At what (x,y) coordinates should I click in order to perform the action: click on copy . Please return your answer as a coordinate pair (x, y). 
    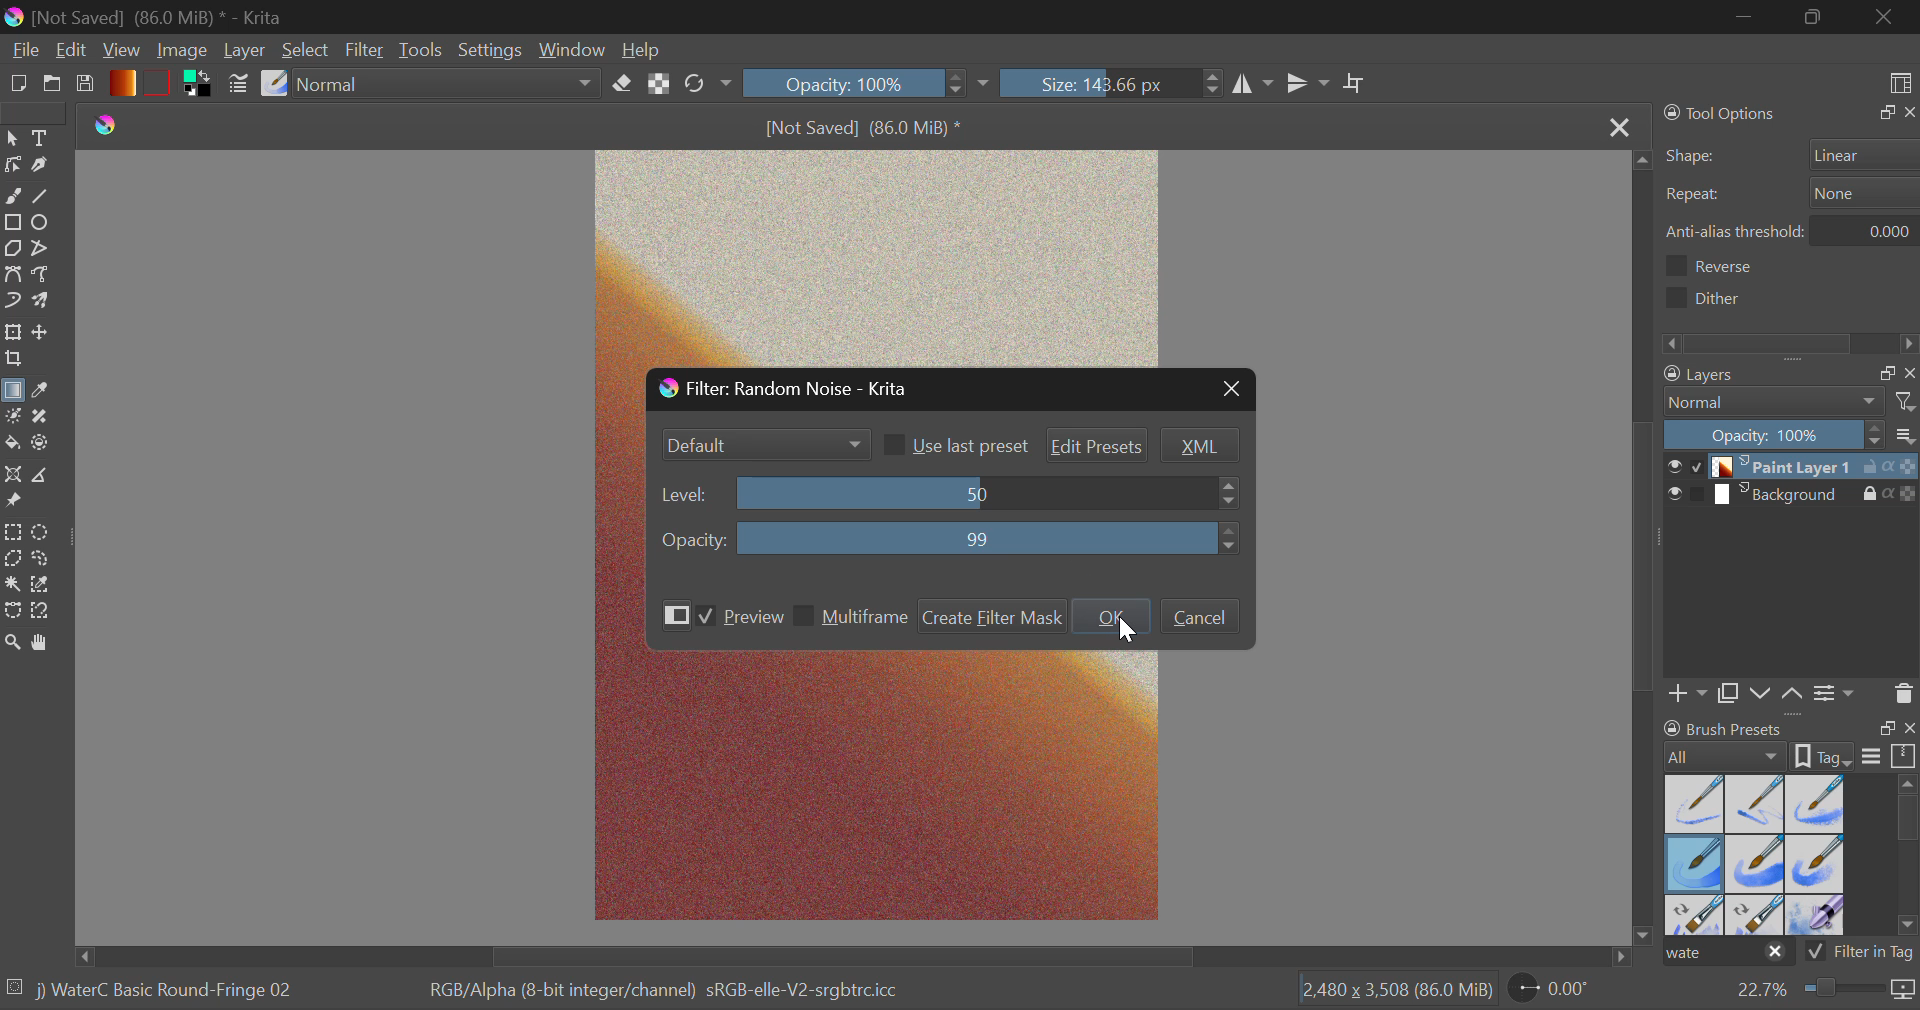
    Looking at the image, I should click on (1882, 374).